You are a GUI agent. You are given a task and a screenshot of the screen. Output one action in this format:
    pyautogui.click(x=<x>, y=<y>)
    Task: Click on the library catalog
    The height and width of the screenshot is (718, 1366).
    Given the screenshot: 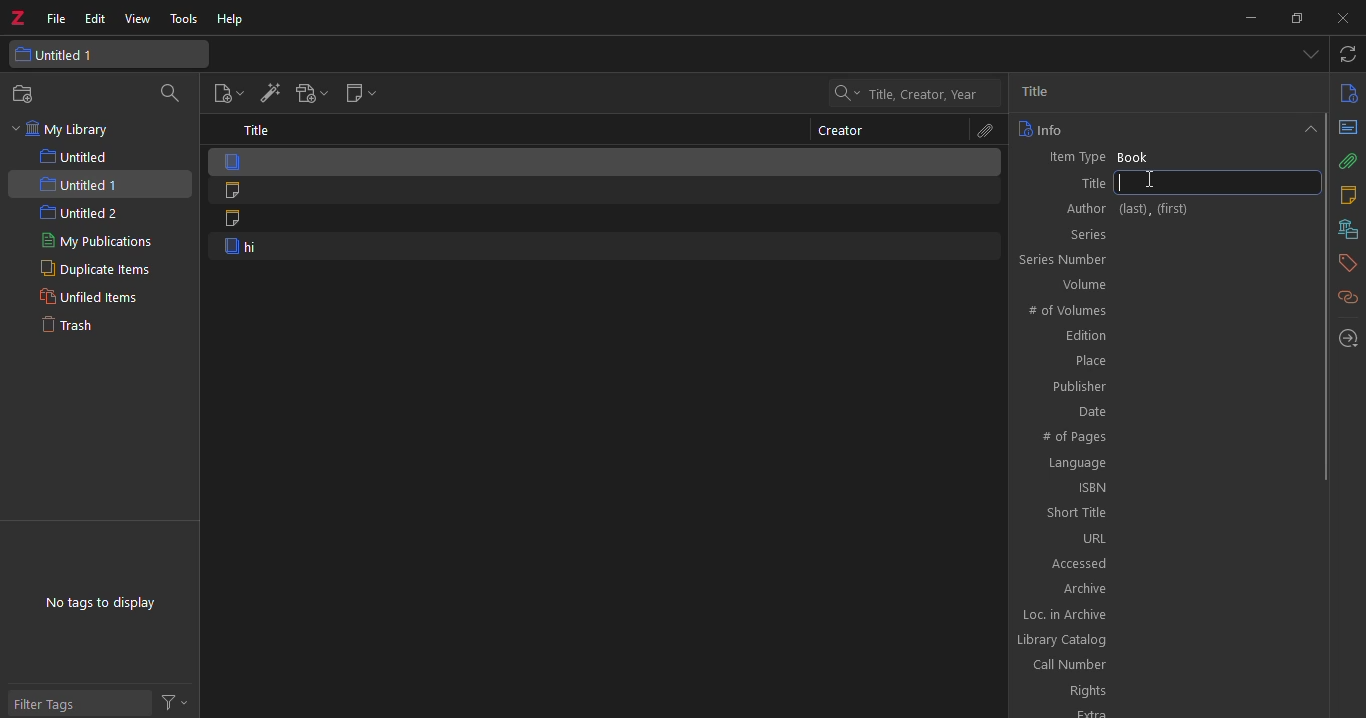 What is the action you would take?
    pyautogui.click(x=1159, y=640)
    